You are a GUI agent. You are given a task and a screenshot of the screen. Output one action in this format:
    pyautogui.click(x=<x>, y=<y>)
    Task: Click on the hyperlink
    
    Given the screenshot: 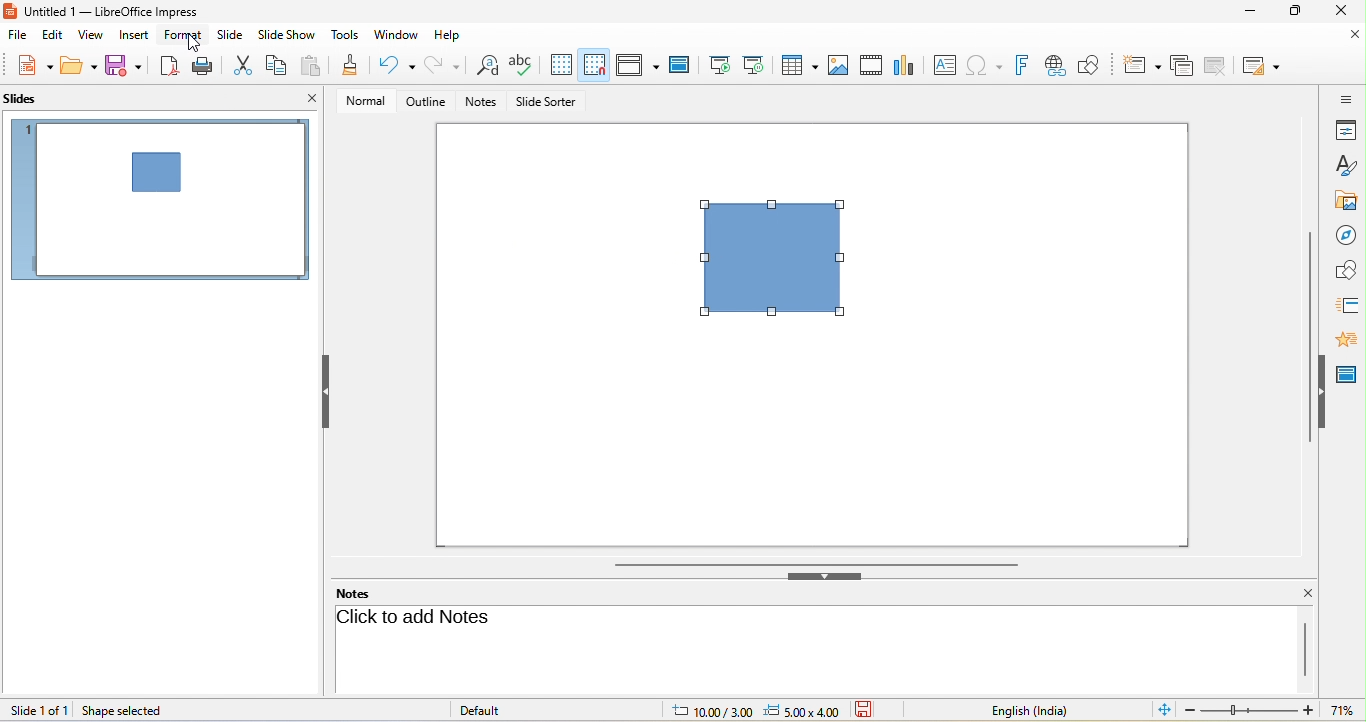 What is the action you would take?
    pyautogui.click(x=1060, y=64)
    